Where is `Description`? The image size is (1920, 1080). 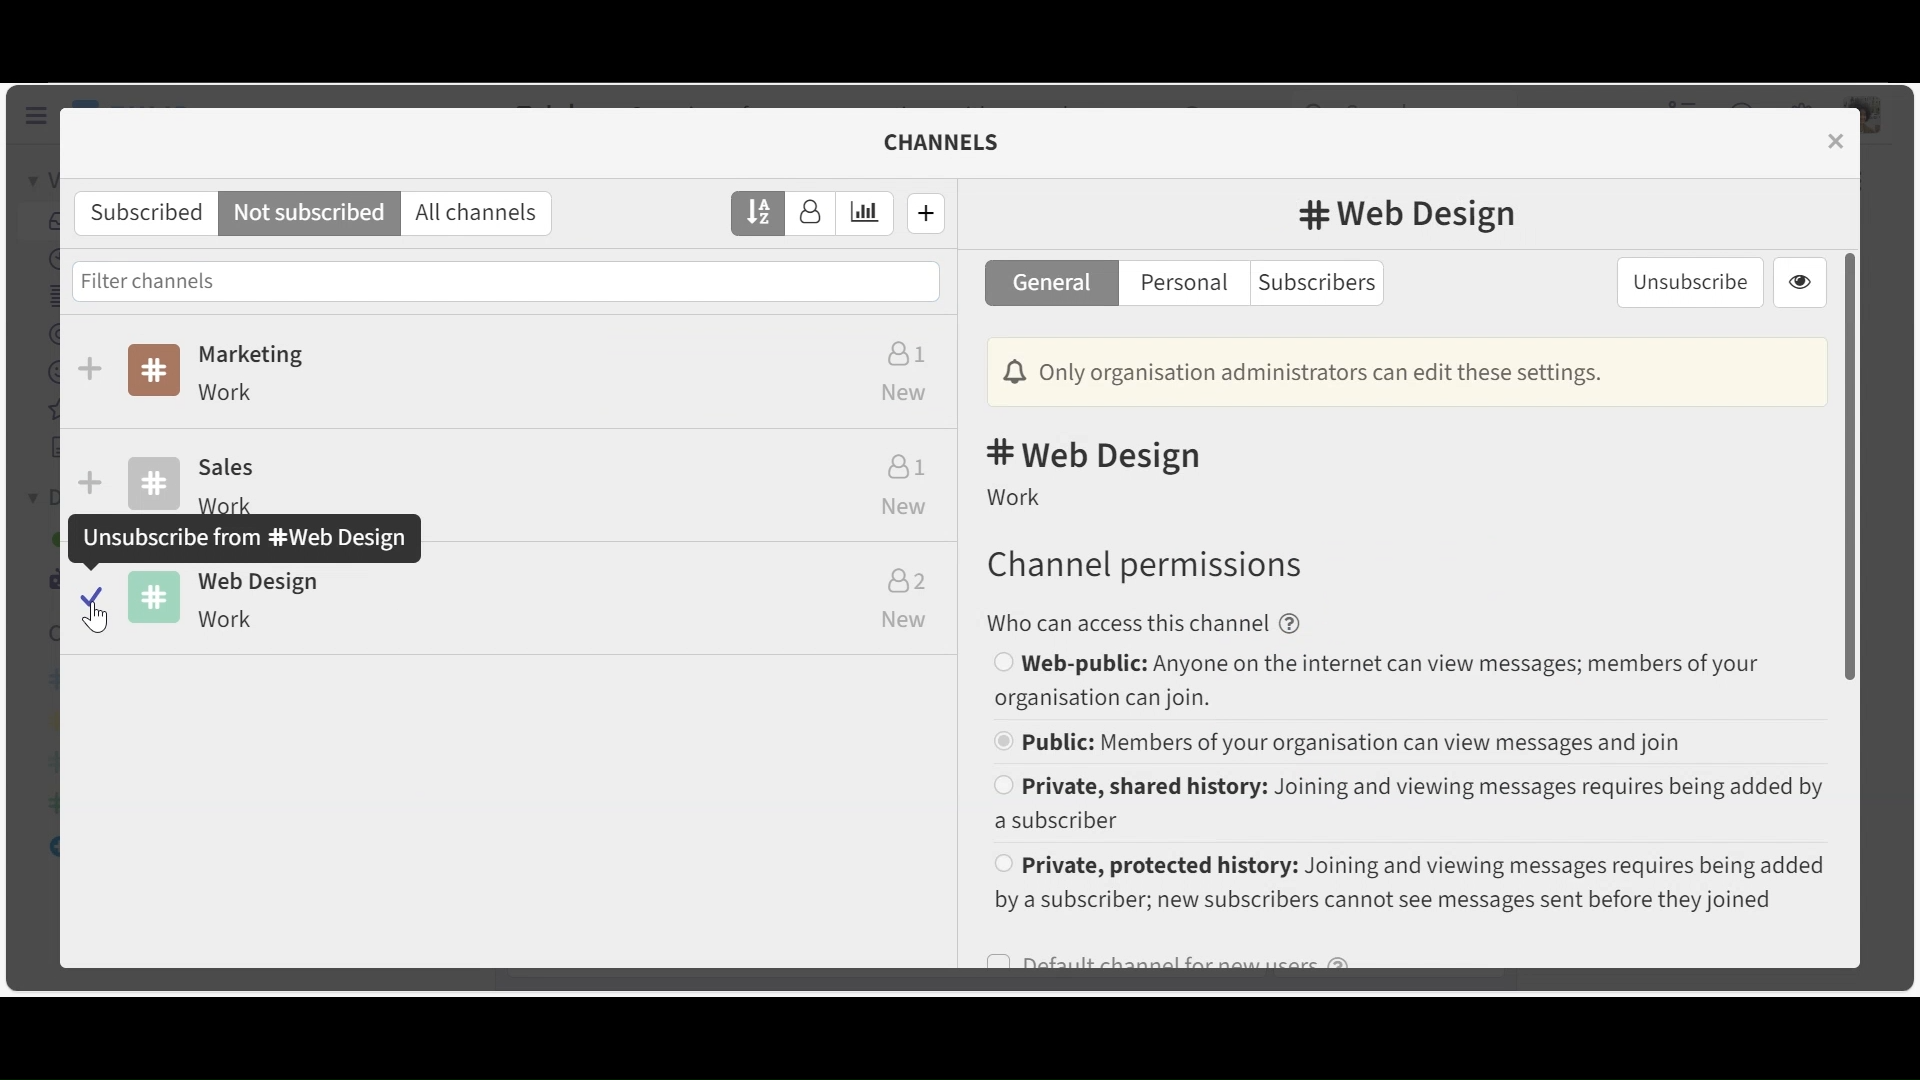 Description is located at coordinates (1017, 495).